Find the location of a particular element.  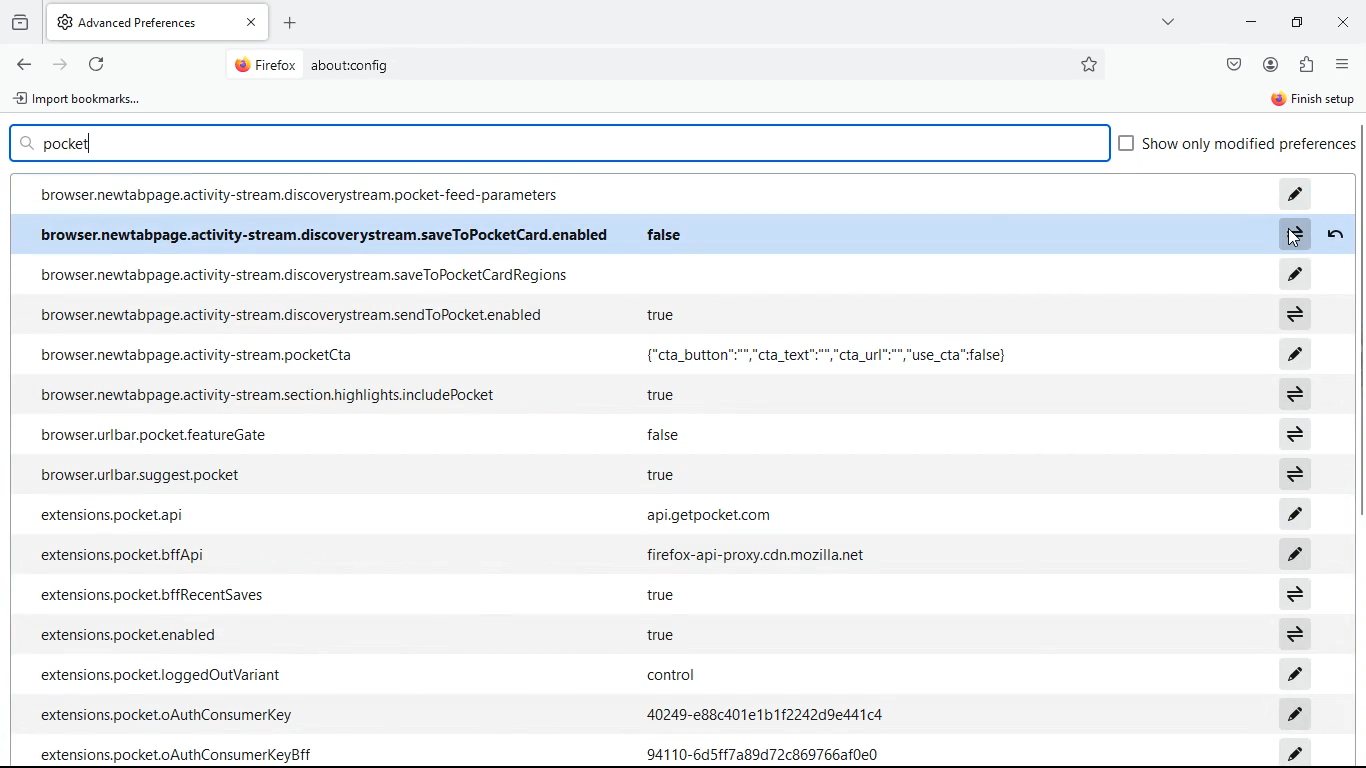

firefox-api-proxy.cdn.mozilla.net is located at coordinates (761, 556).